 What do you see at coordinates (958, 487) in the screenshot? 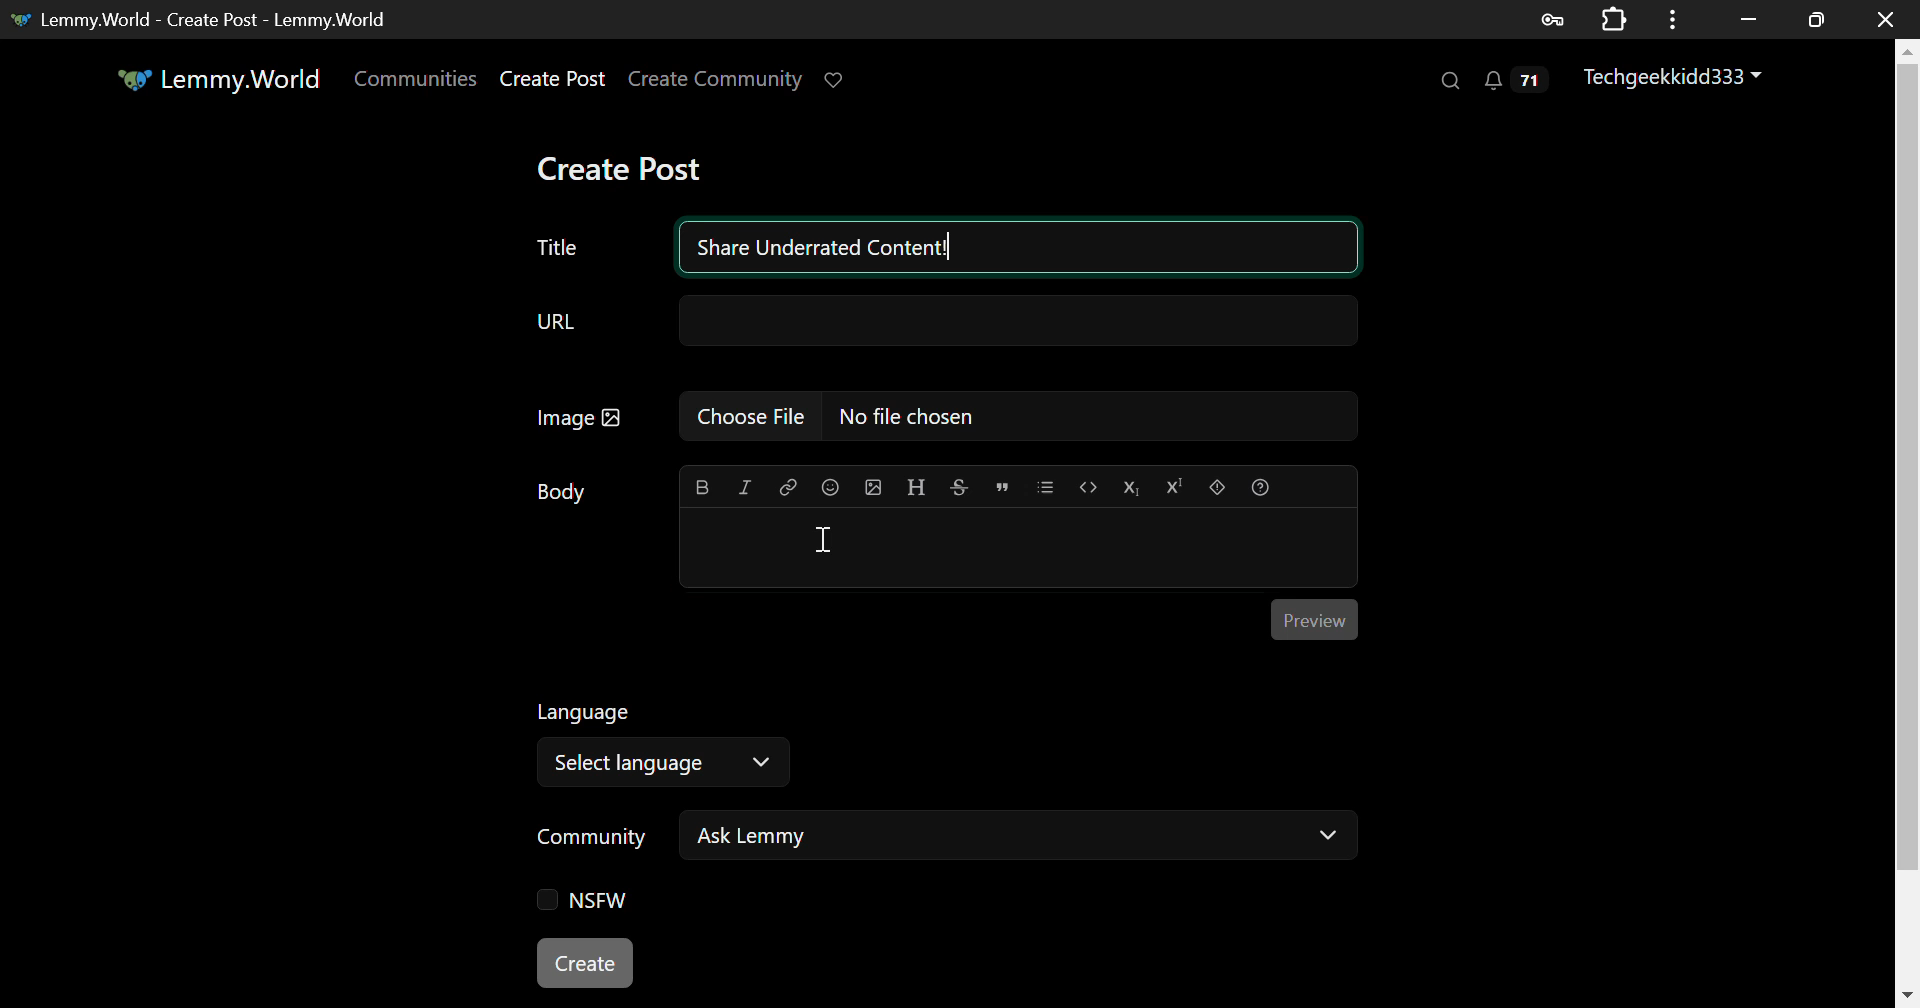
I see `Strikethrough` at bounding box center [958, 487].